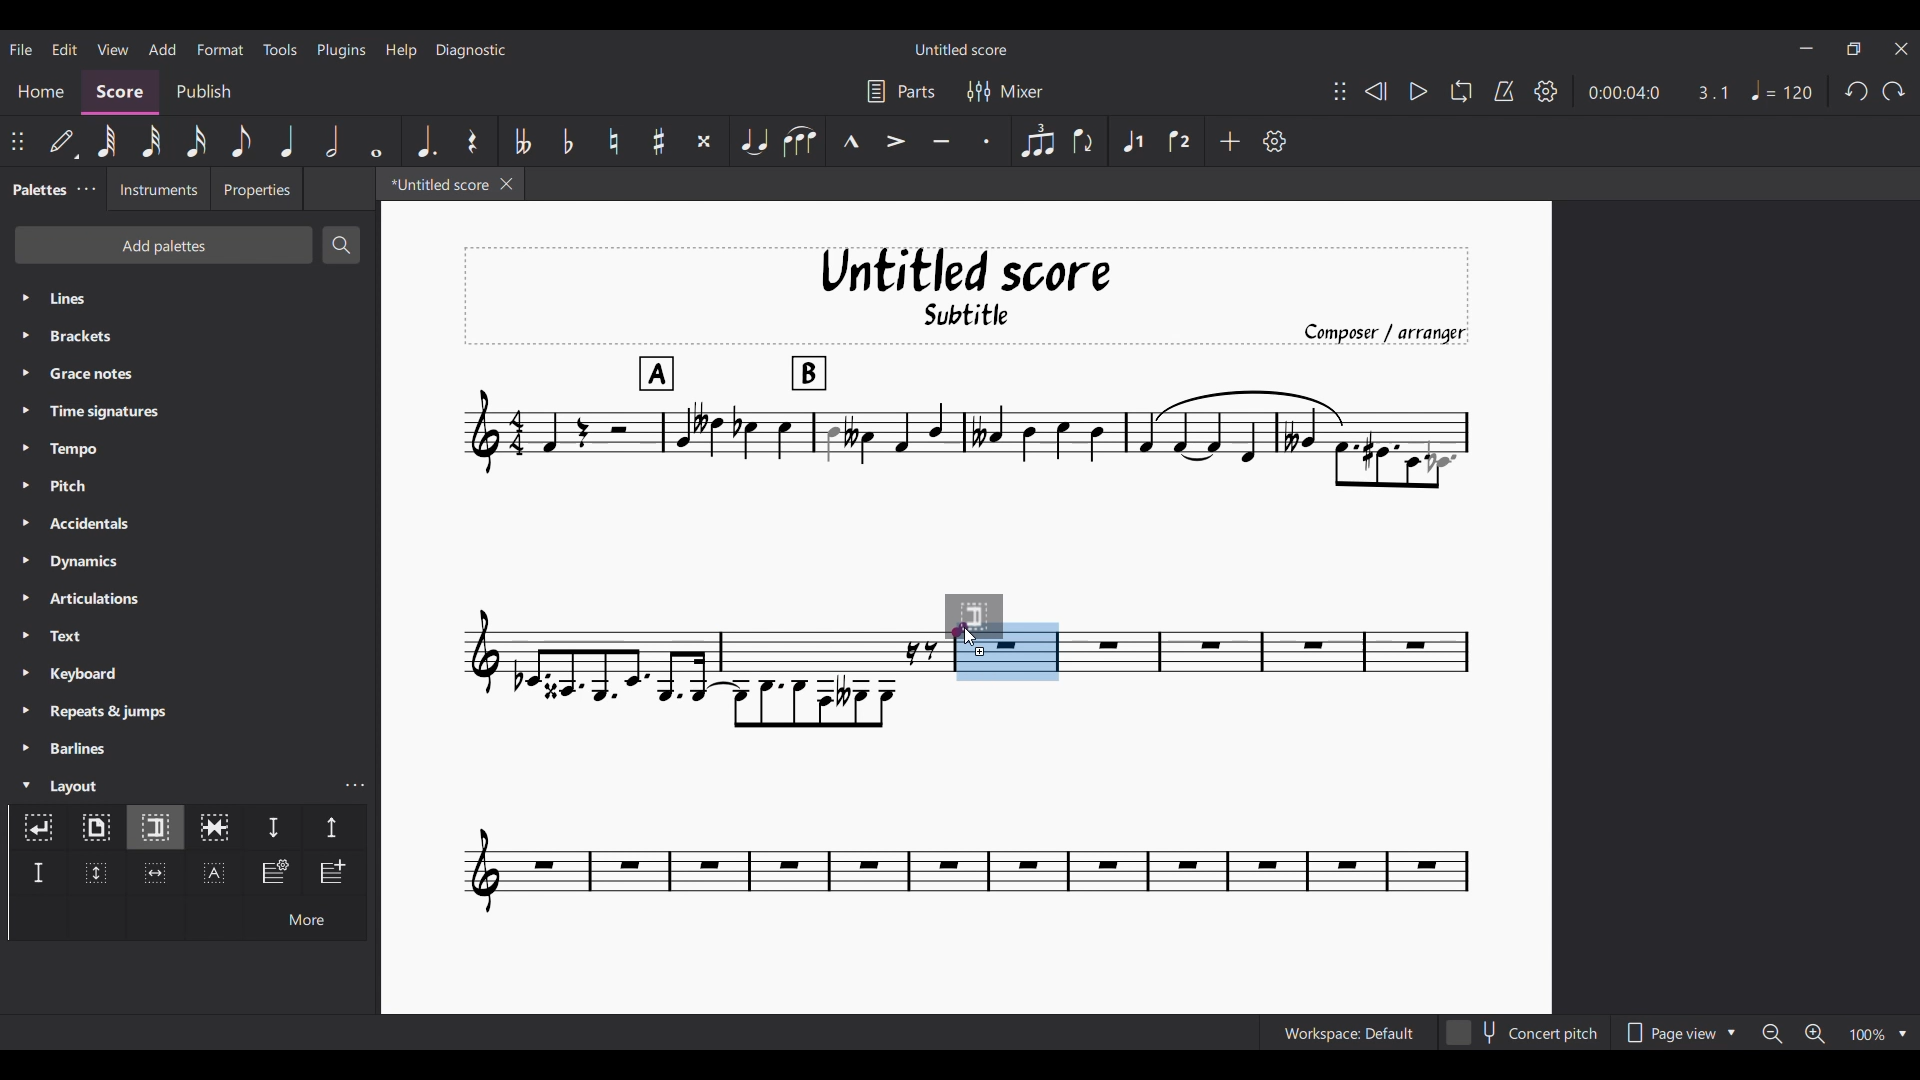  Describe the element at coordinates (113, 50) in the screenshot. I see `View menu` at that location.